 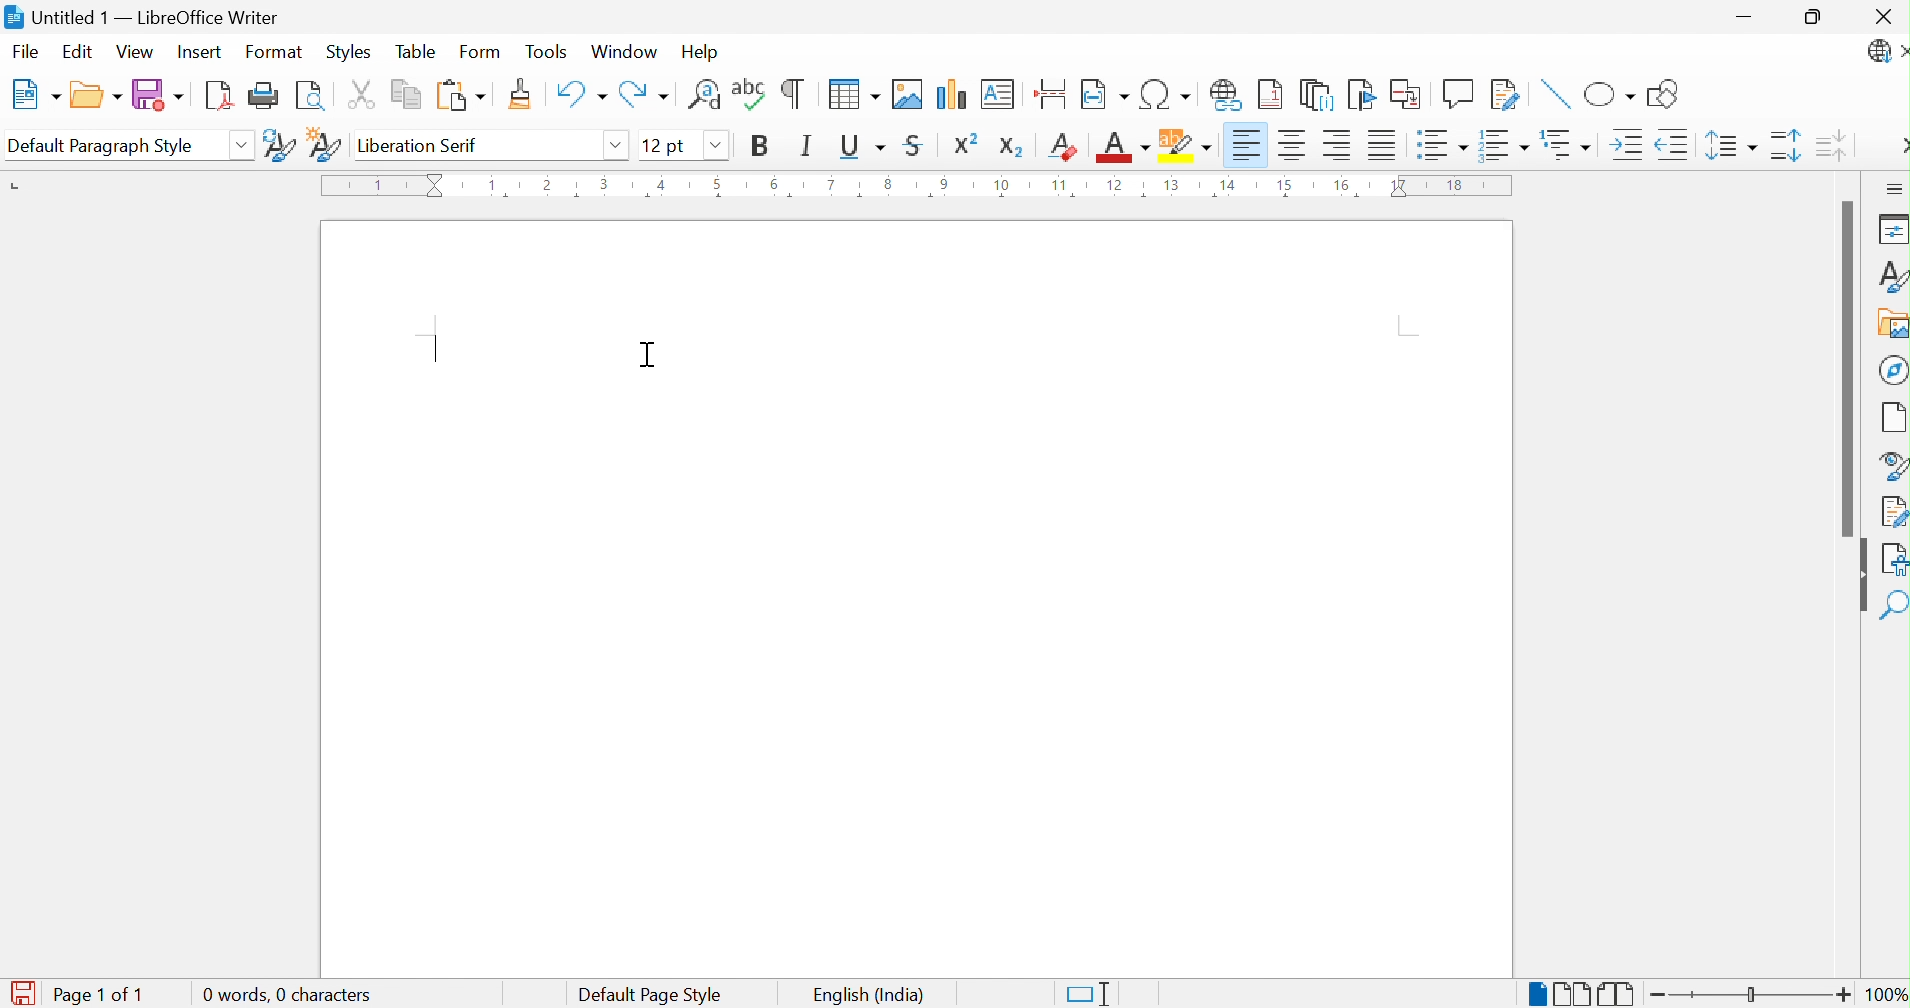 What do you see at coordinates (242, 143) in the screenshot?
I see `Drop Down` at bounding box center [242, 143].